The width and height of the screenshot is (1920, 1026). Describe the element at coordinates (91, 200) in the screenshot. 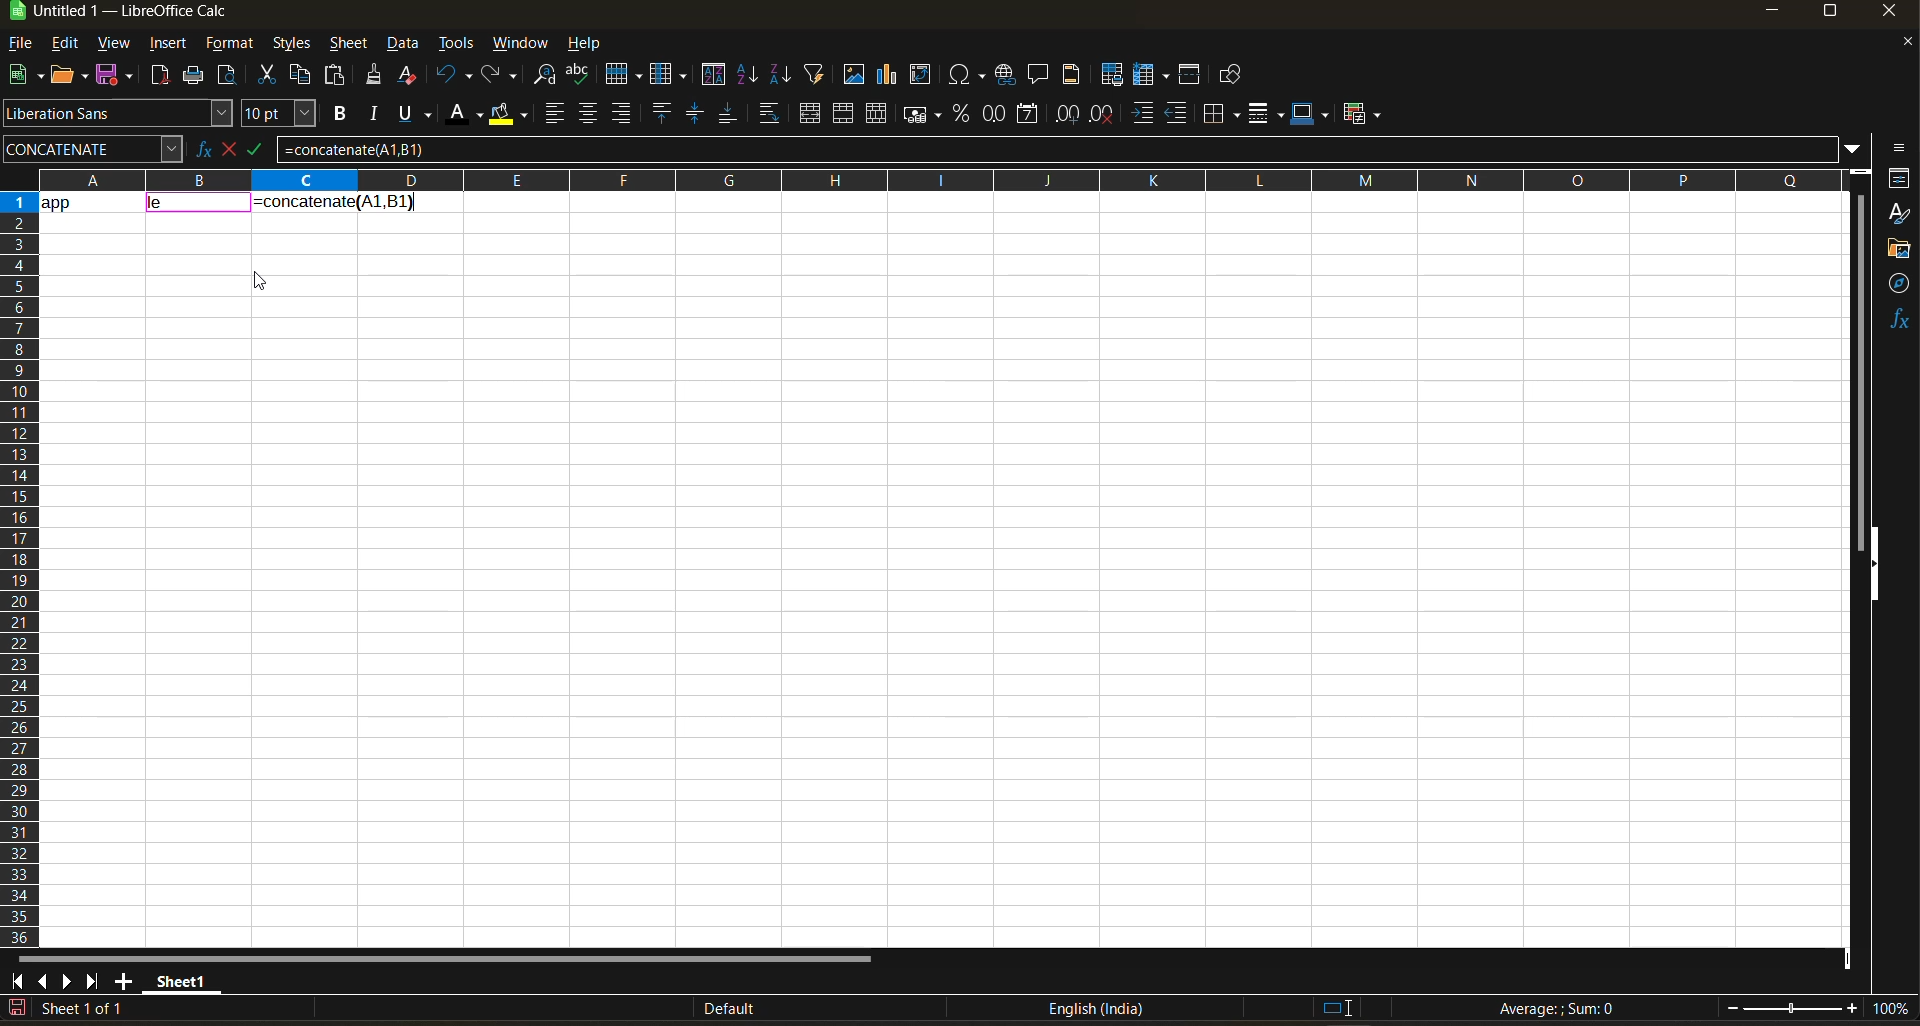

I see `data` at that location.